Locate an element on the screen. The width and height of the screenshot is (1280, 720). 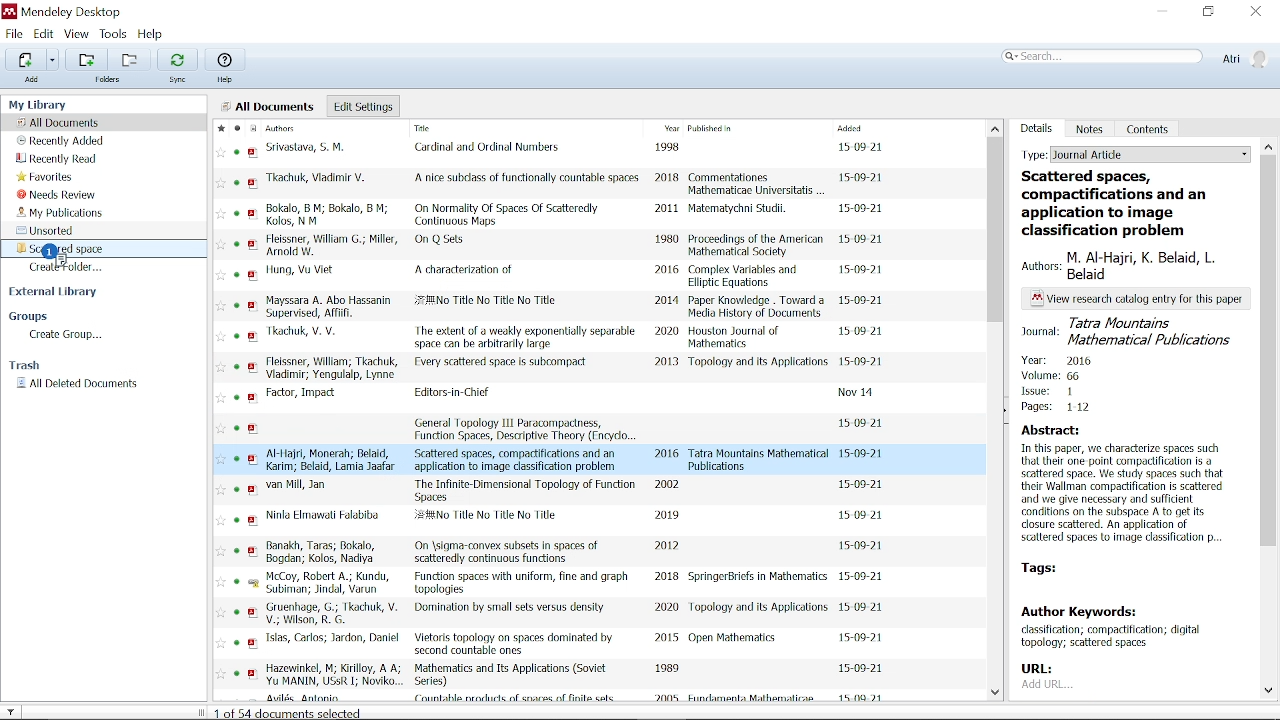
journal is located at coordinates (1128, 331).